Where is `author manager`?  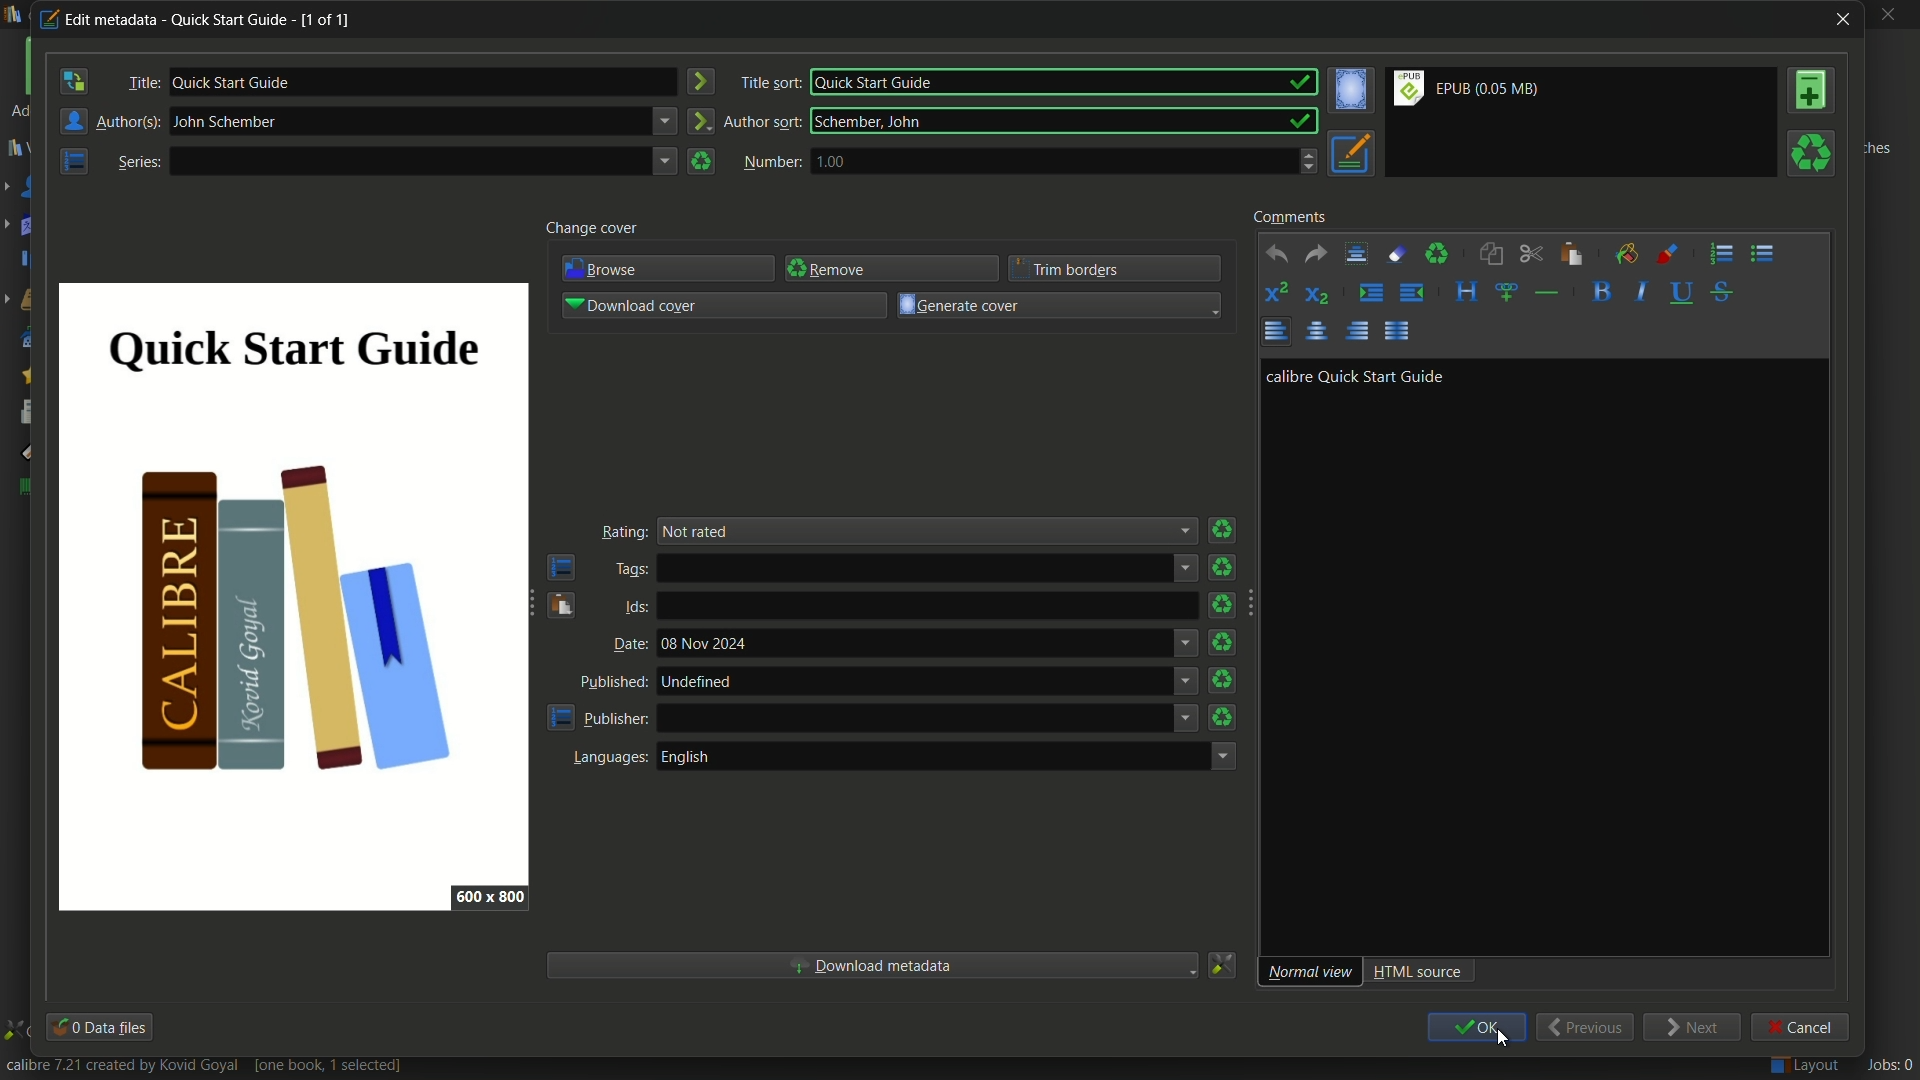
author manager is located at coordinates (74, 123).